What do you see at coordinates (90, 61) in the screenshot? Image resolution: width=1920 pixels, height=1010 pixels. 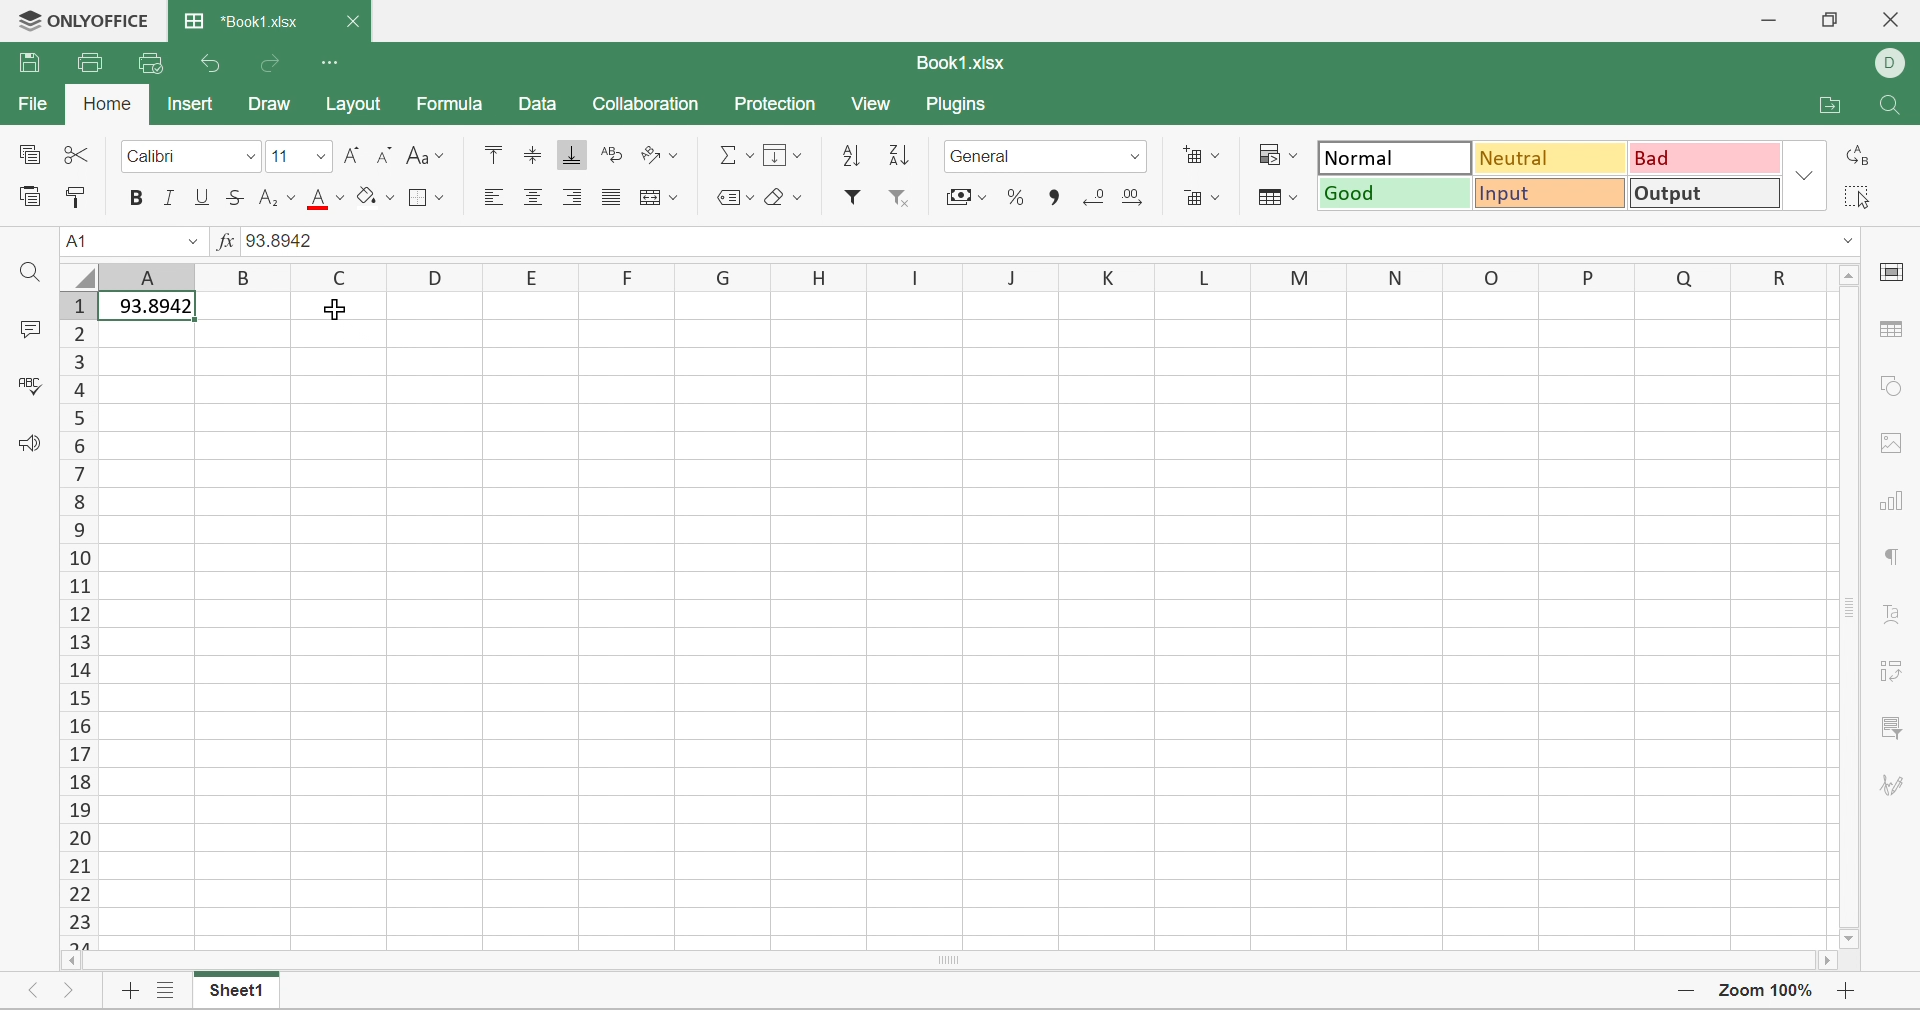 I see `Print` at bounding box center [90, 61].